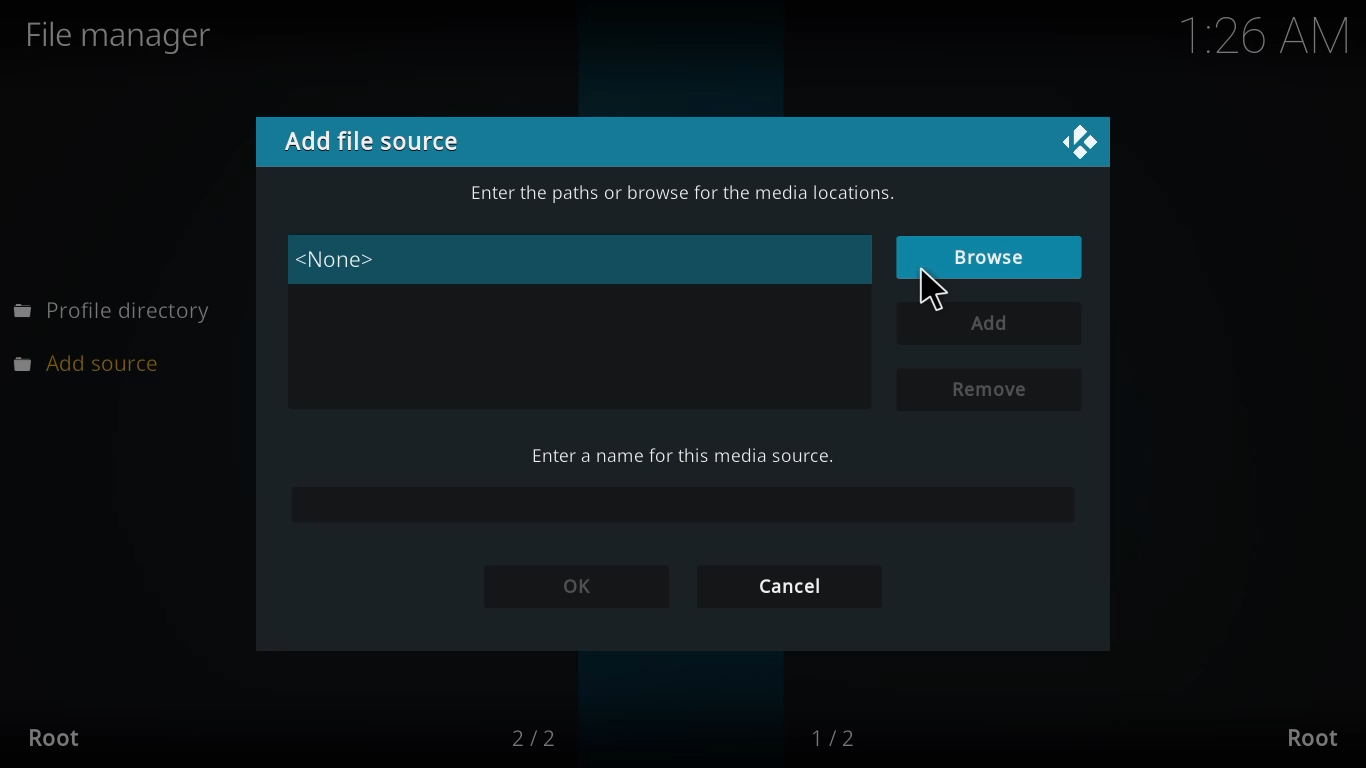  I want to click on remove, so click(988, 390).